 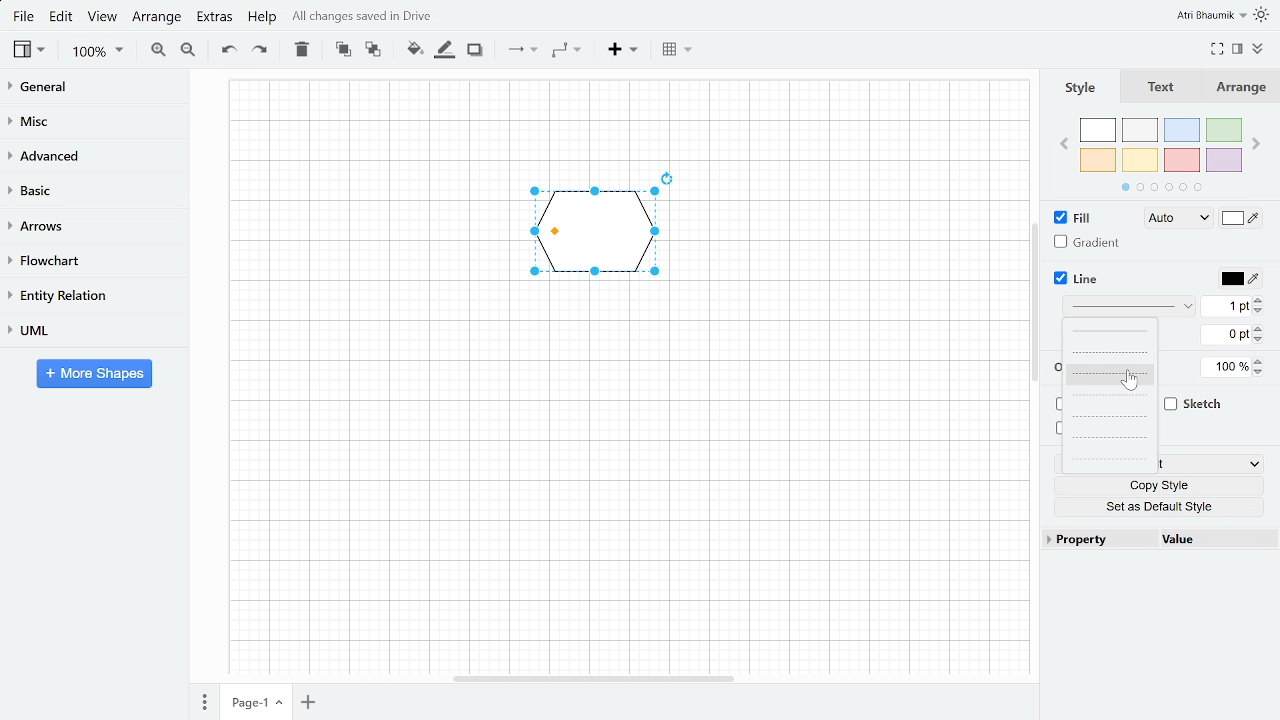 What do you see at coordinates (566, 51) in the screenshot?
I see `Waypoint` at bounding box center [566, 51].